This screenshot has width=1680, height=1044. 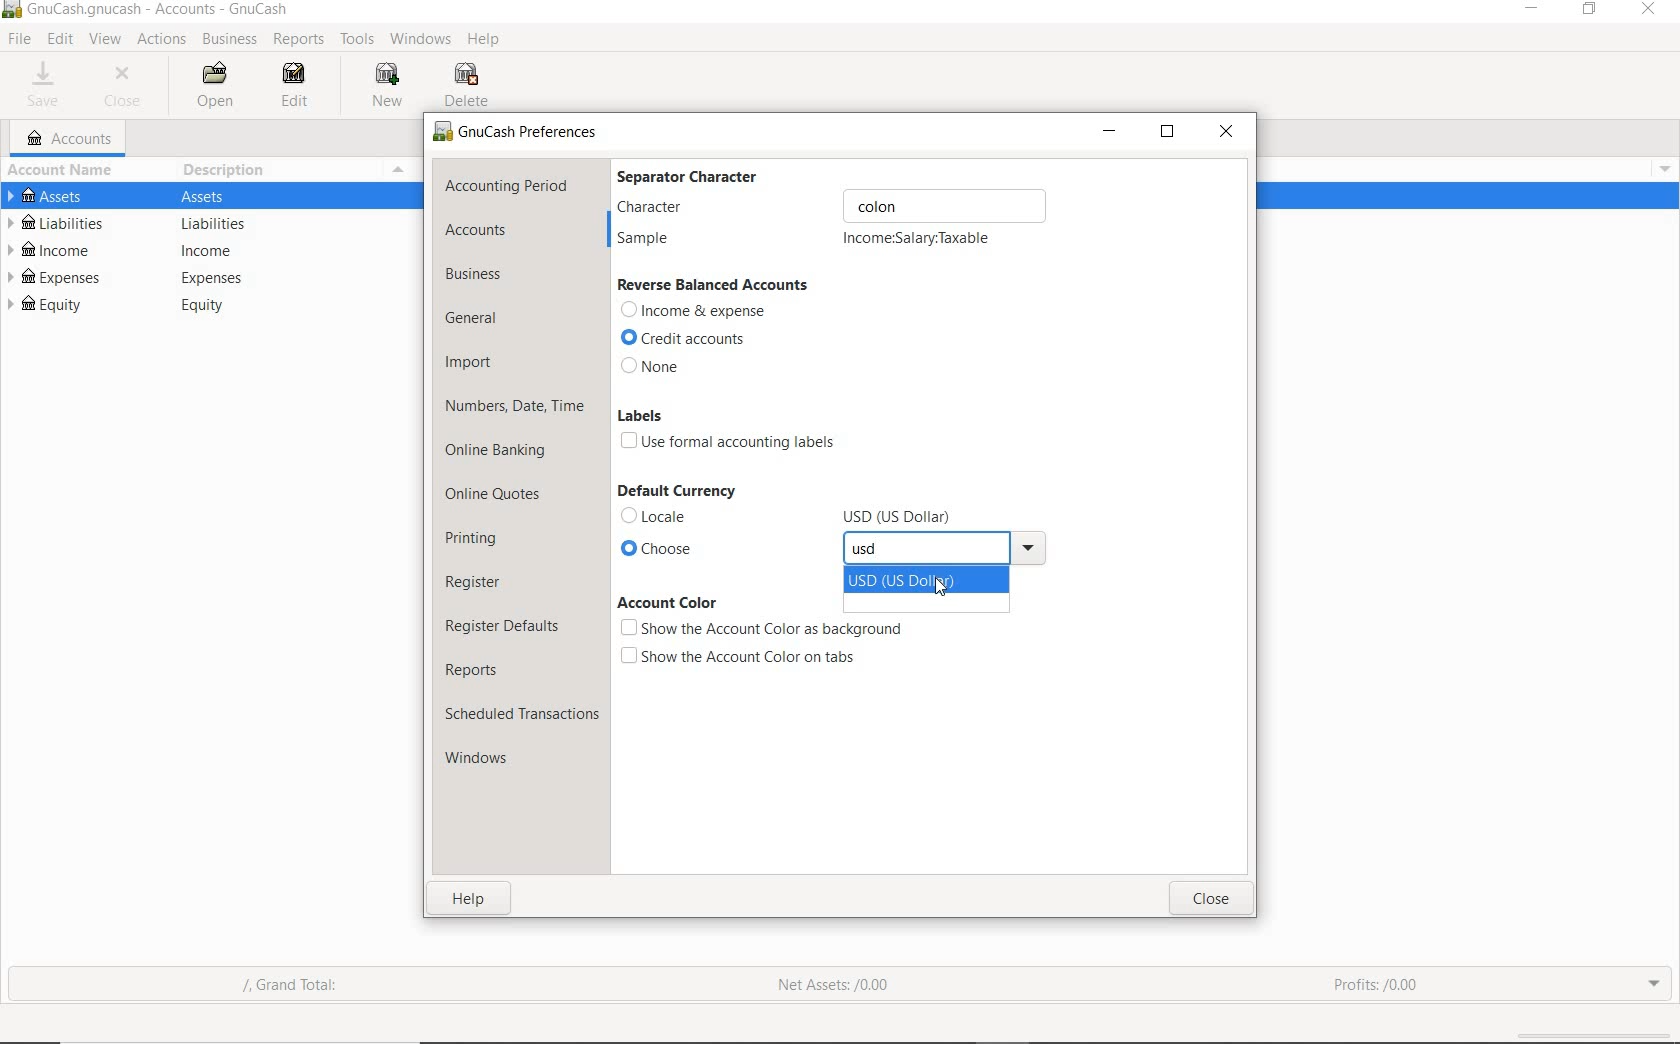 I want to click on HELP, so click(x=487, y=40).